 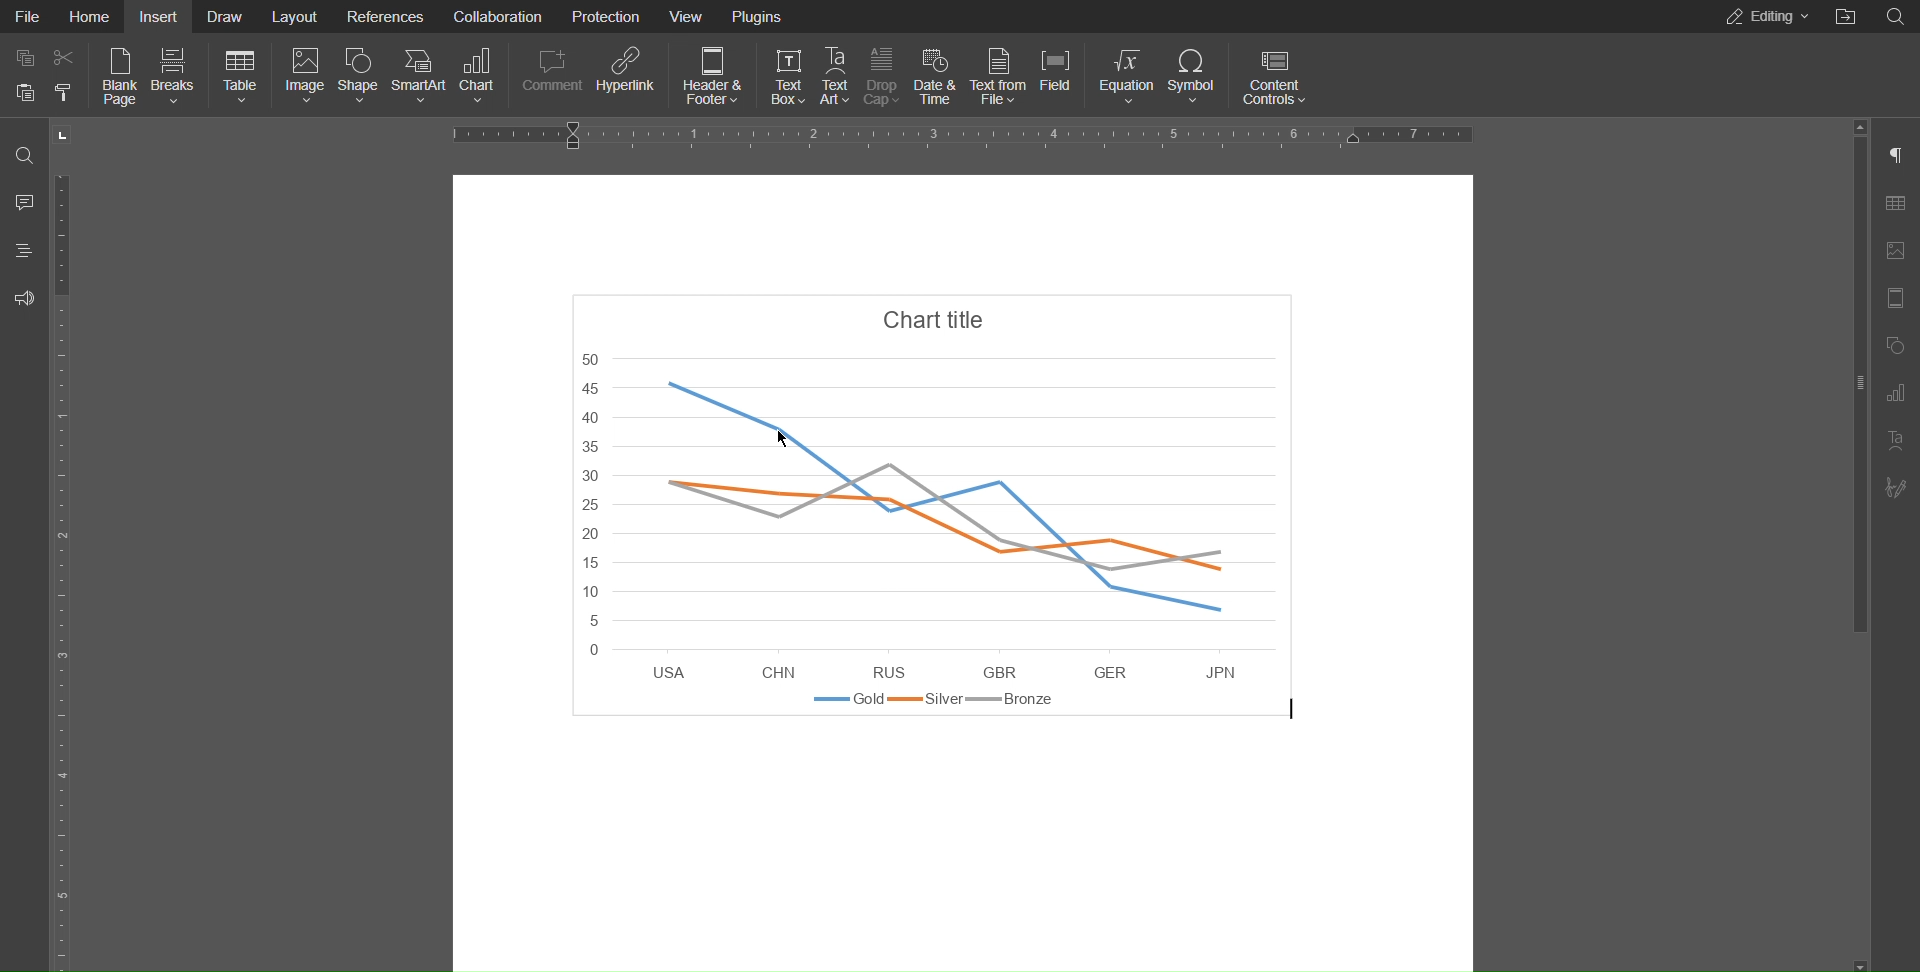 I want to click on Text Art, so click(x=833, y=74).